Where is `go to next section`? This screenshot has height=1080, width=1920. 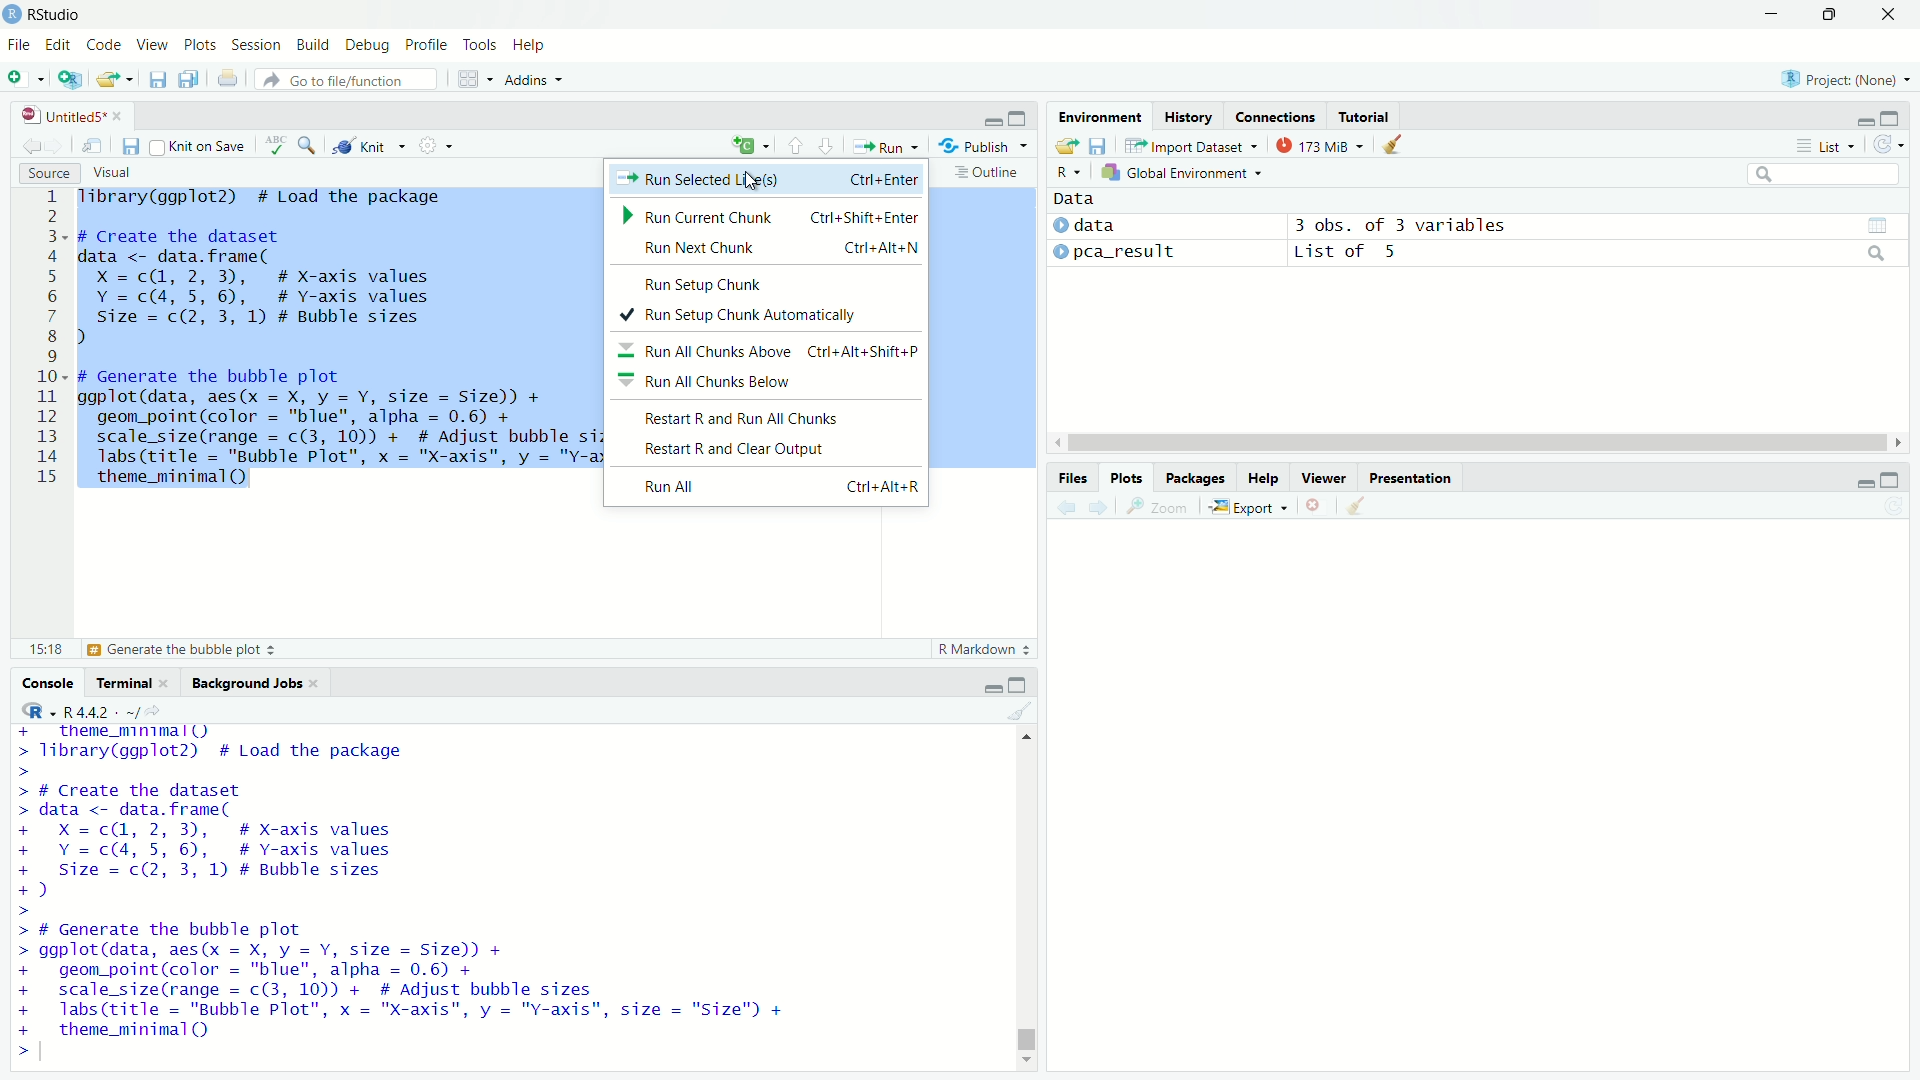 go to next section is located at coordinates (828, 143).